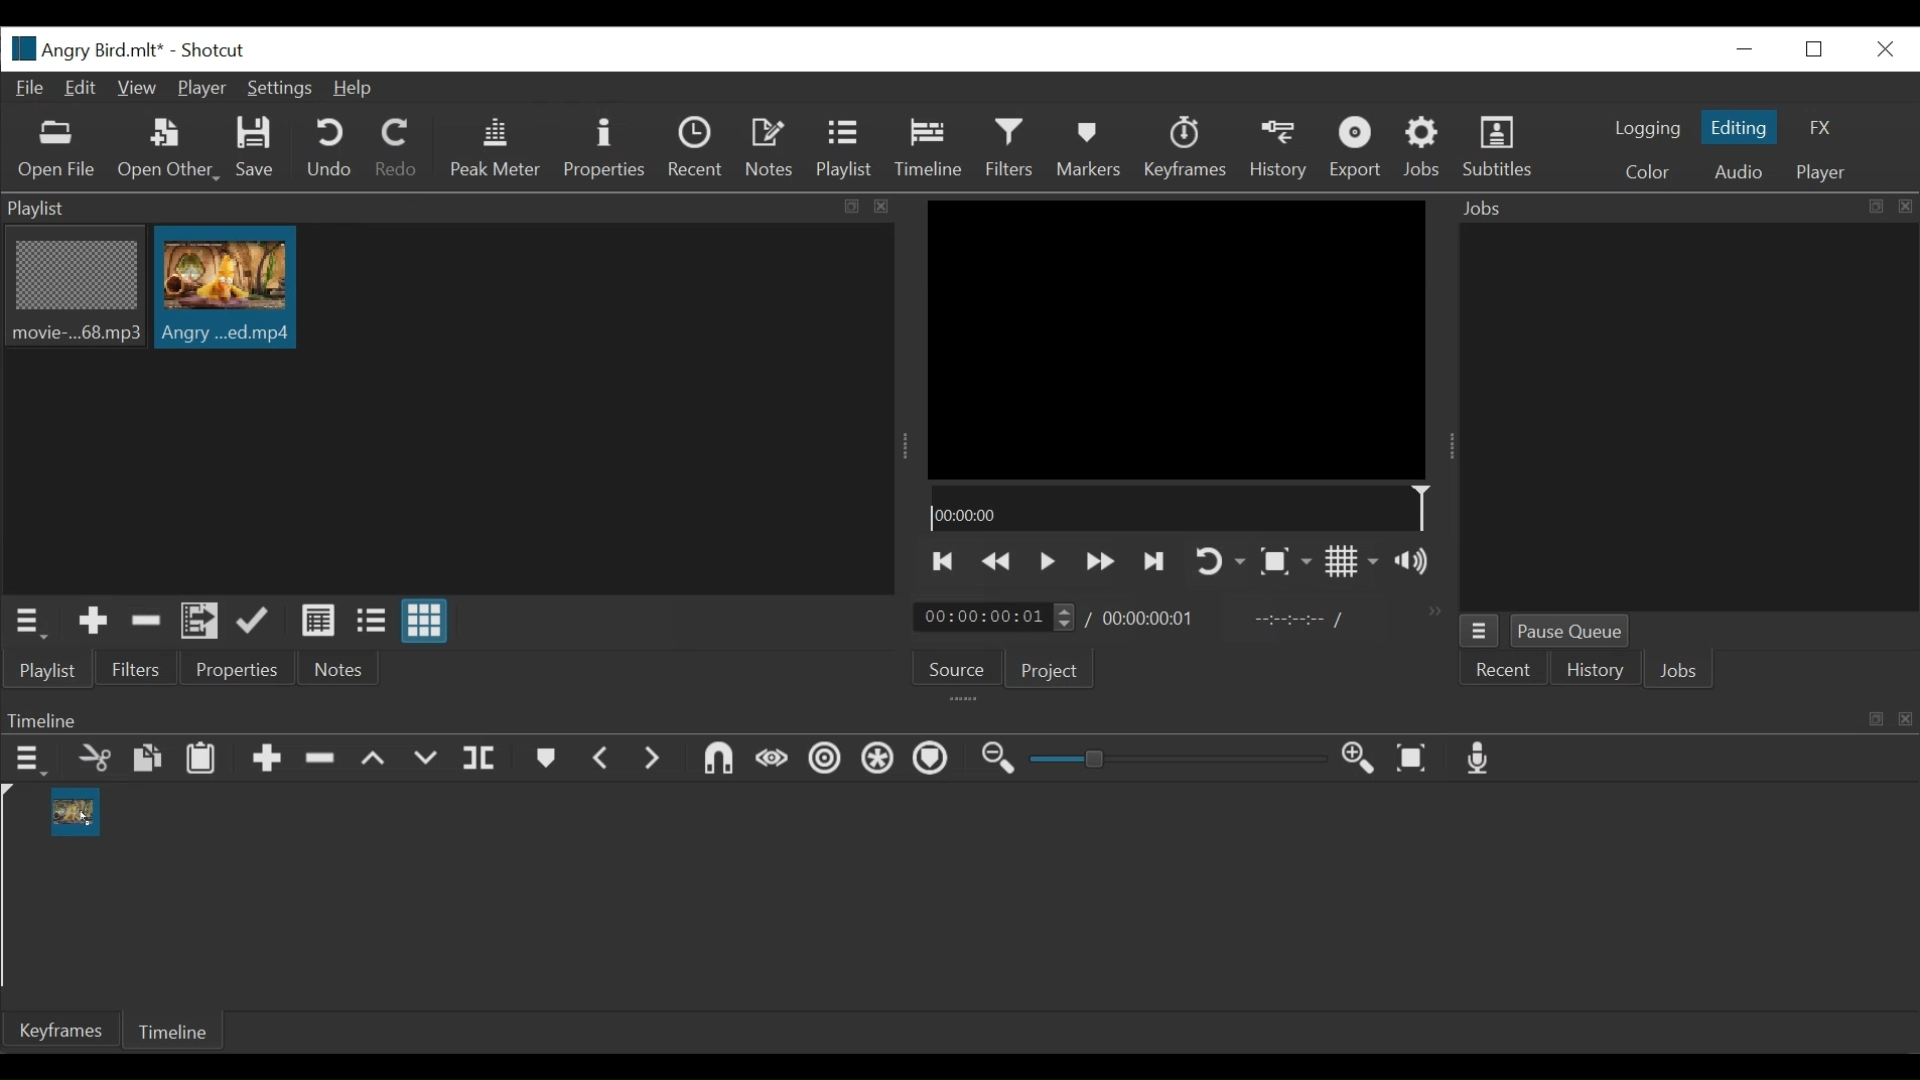 The image size is (1920, 1080). I want to click on Zoom timeline to fit, so click(1415, 759).